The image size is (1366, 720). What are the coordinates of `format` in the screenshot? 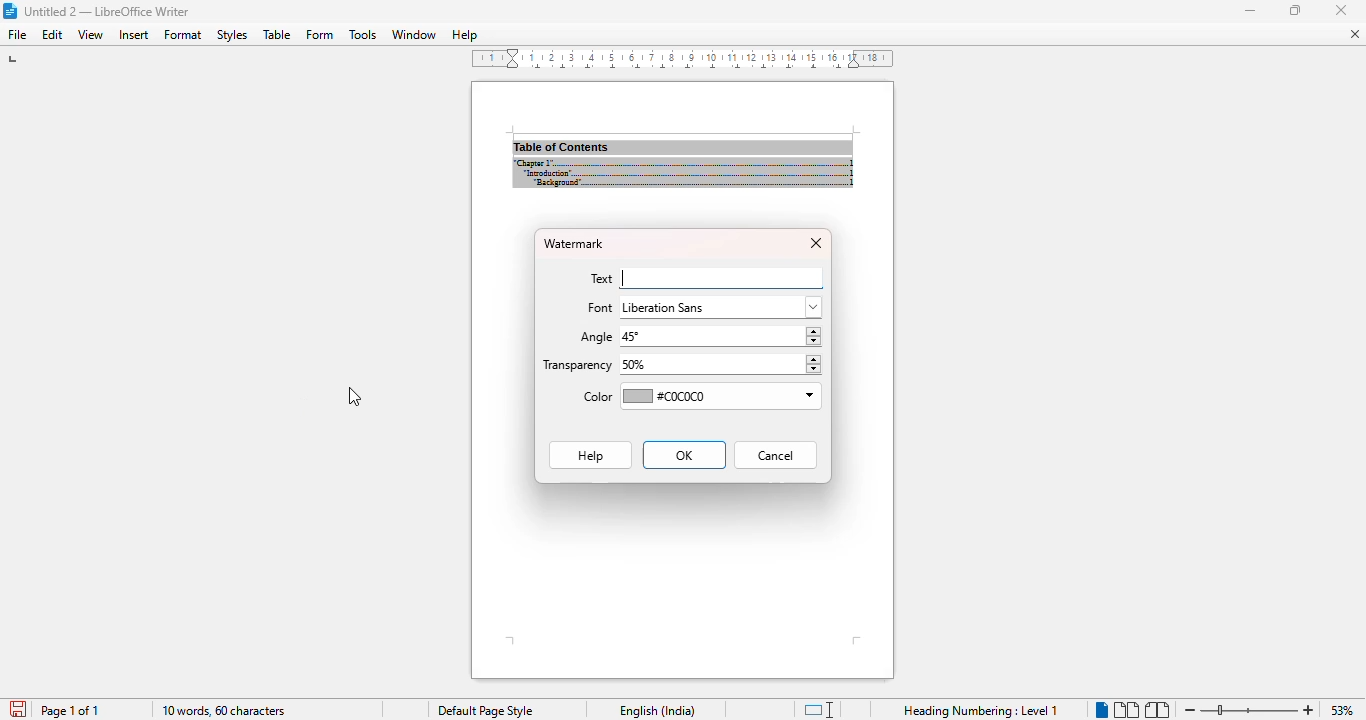 It's located at (184, 35).